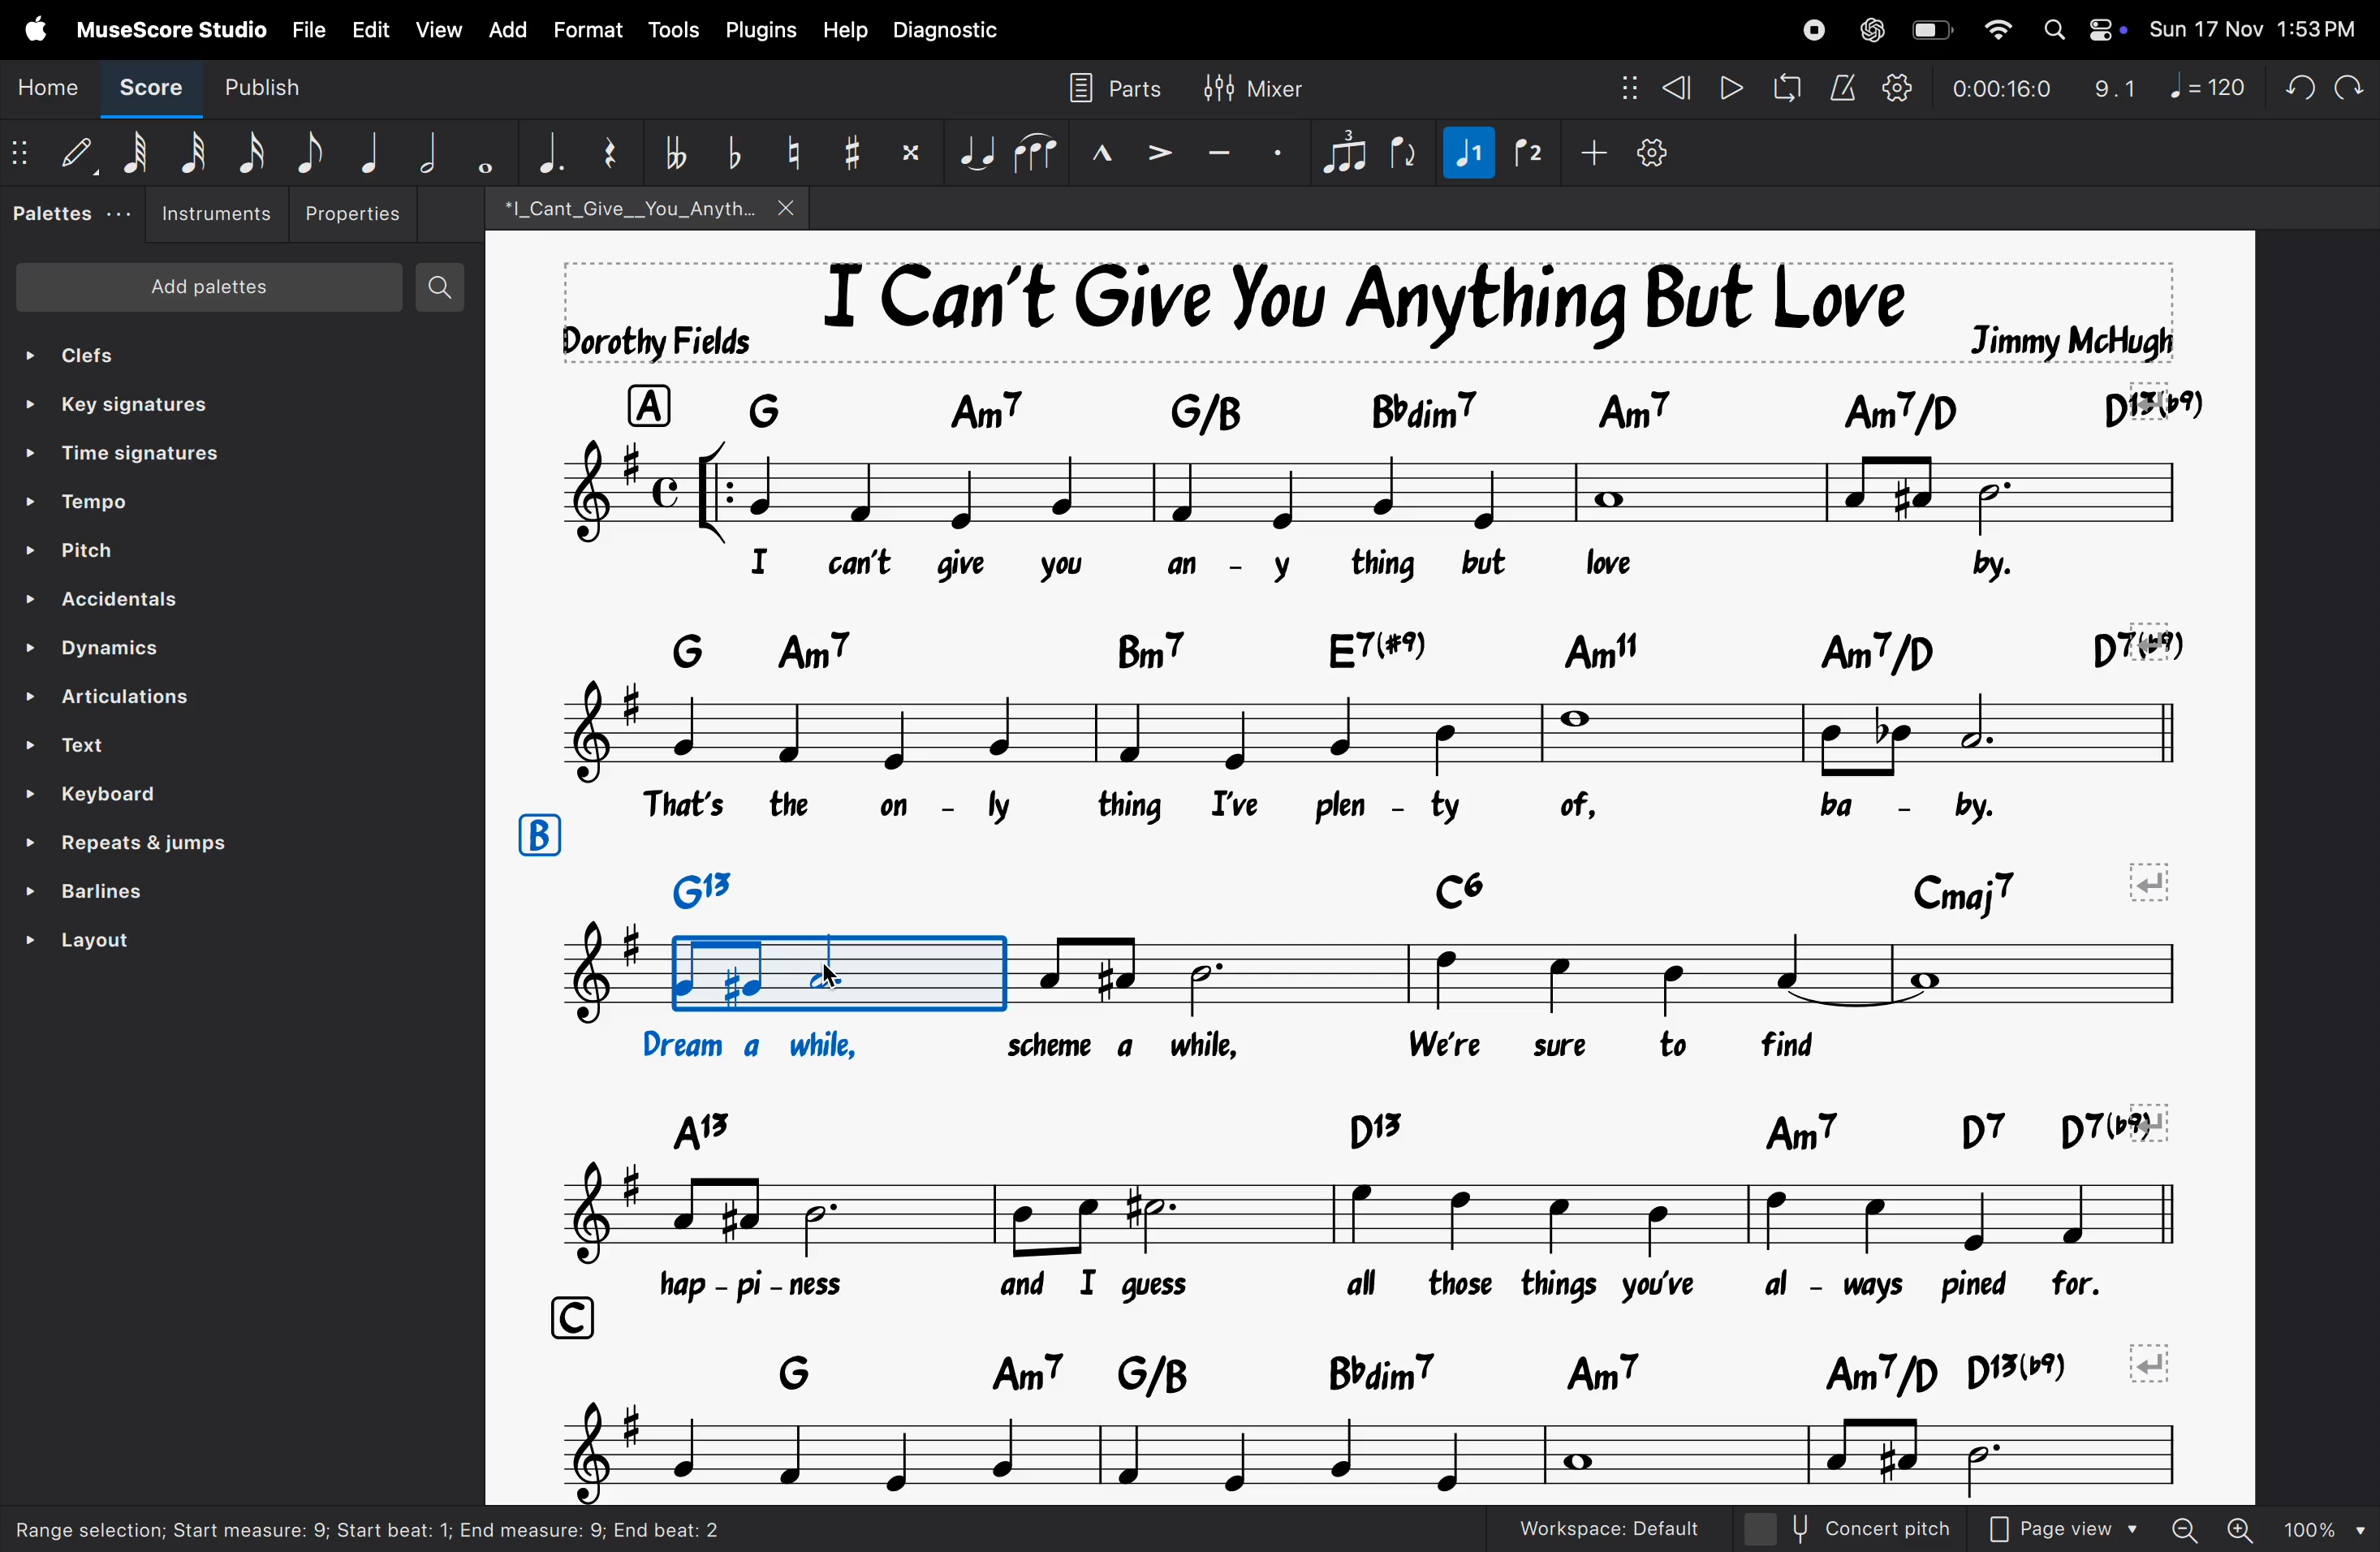 This screenshot has height=1552, width=2380. Describe the element at coordinates (2254, 1530) in the screenshot. I see `zoom out zoom in` at that location.